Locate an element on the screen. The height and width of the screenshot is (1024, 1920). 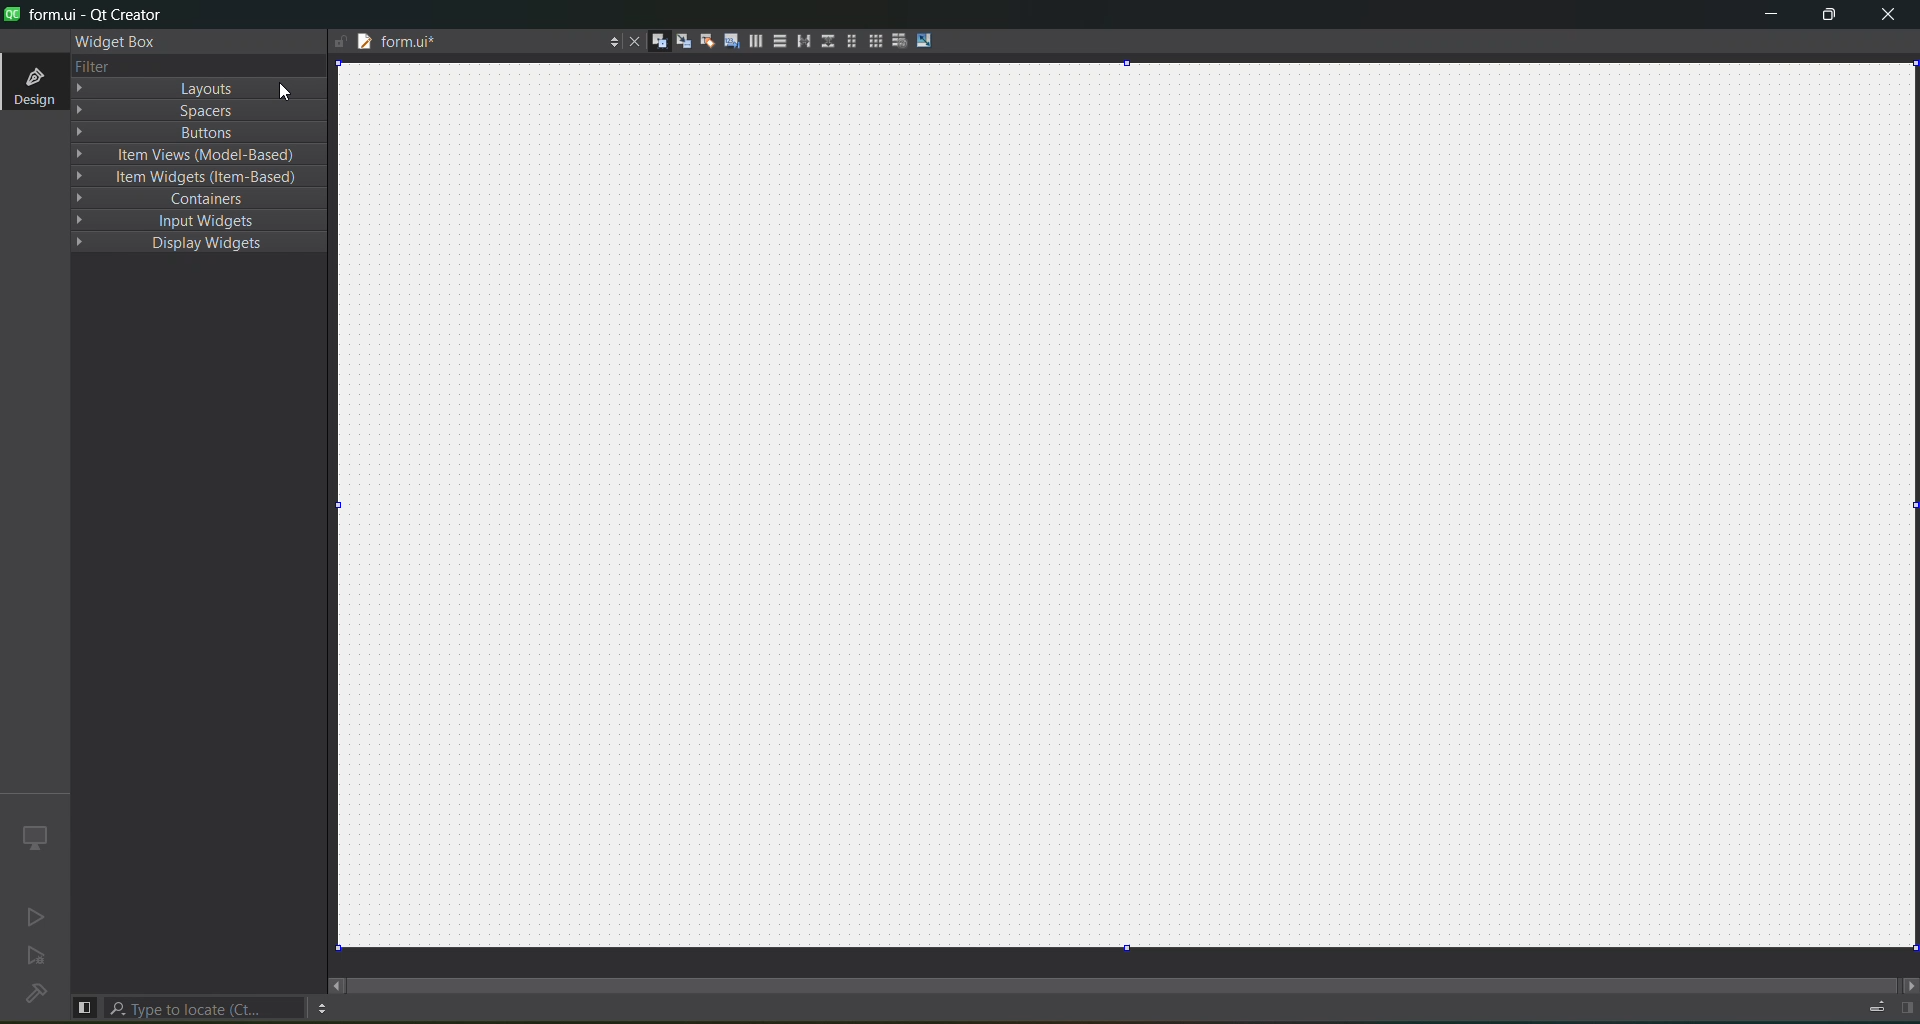
show/hide left pane is located at coordinates (84, 1006).